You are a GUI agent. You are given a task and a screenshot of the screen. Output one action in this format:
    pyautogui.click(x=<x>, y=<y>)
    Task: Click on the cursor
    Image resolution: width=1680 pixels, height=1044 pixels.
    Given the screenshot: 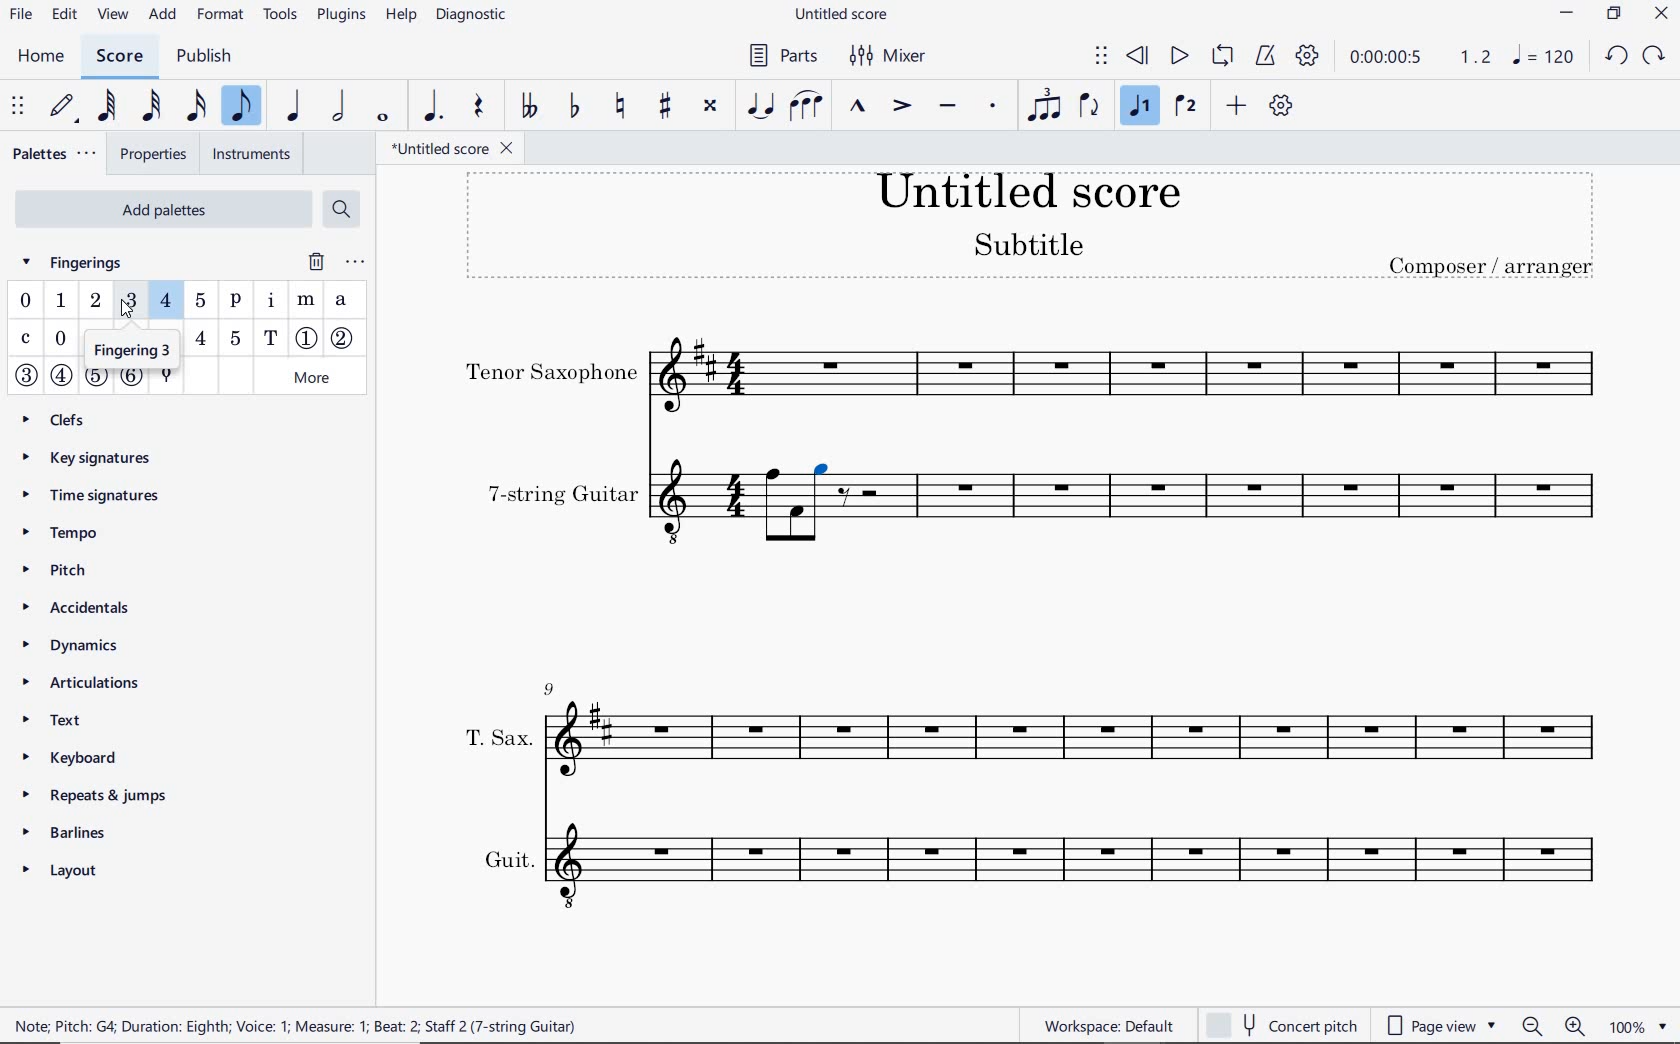 What is the action you would take?
    pyautogui.click(x=125, y=311)
    